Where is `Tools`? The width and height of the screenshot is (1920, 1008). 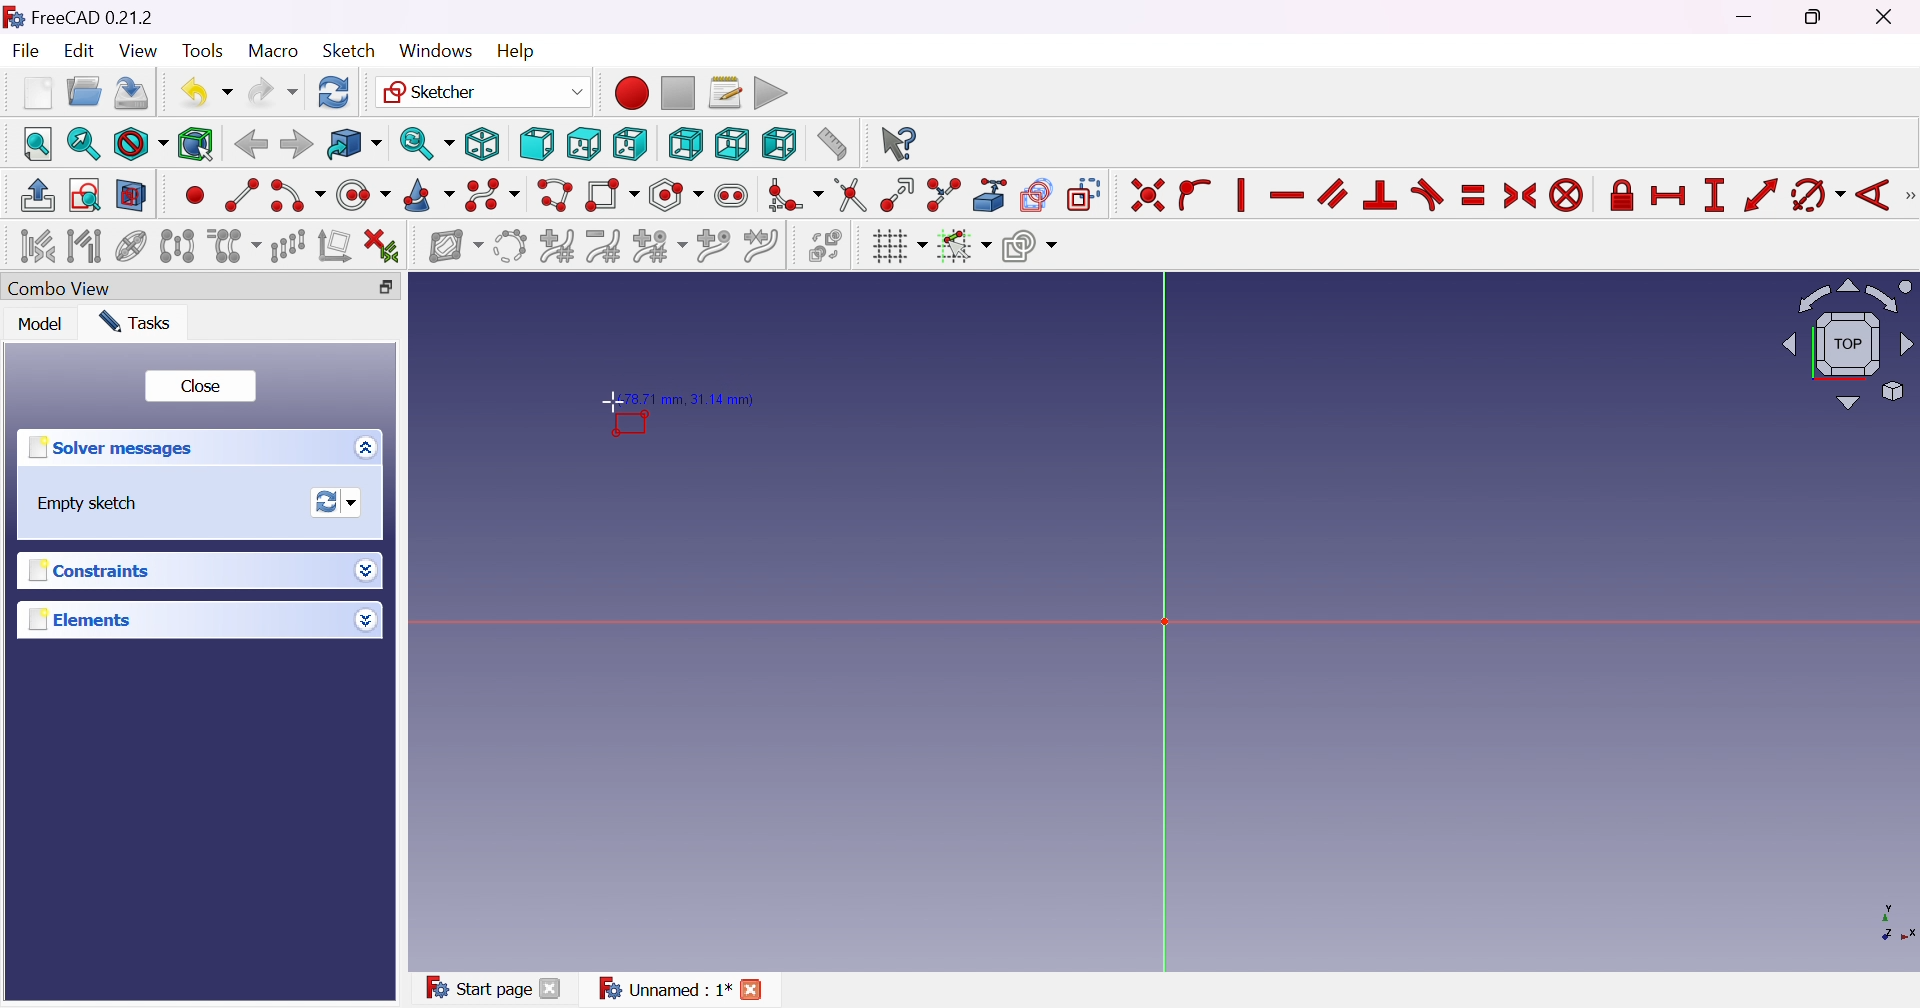
Tools is located at coordinates (201, 47).